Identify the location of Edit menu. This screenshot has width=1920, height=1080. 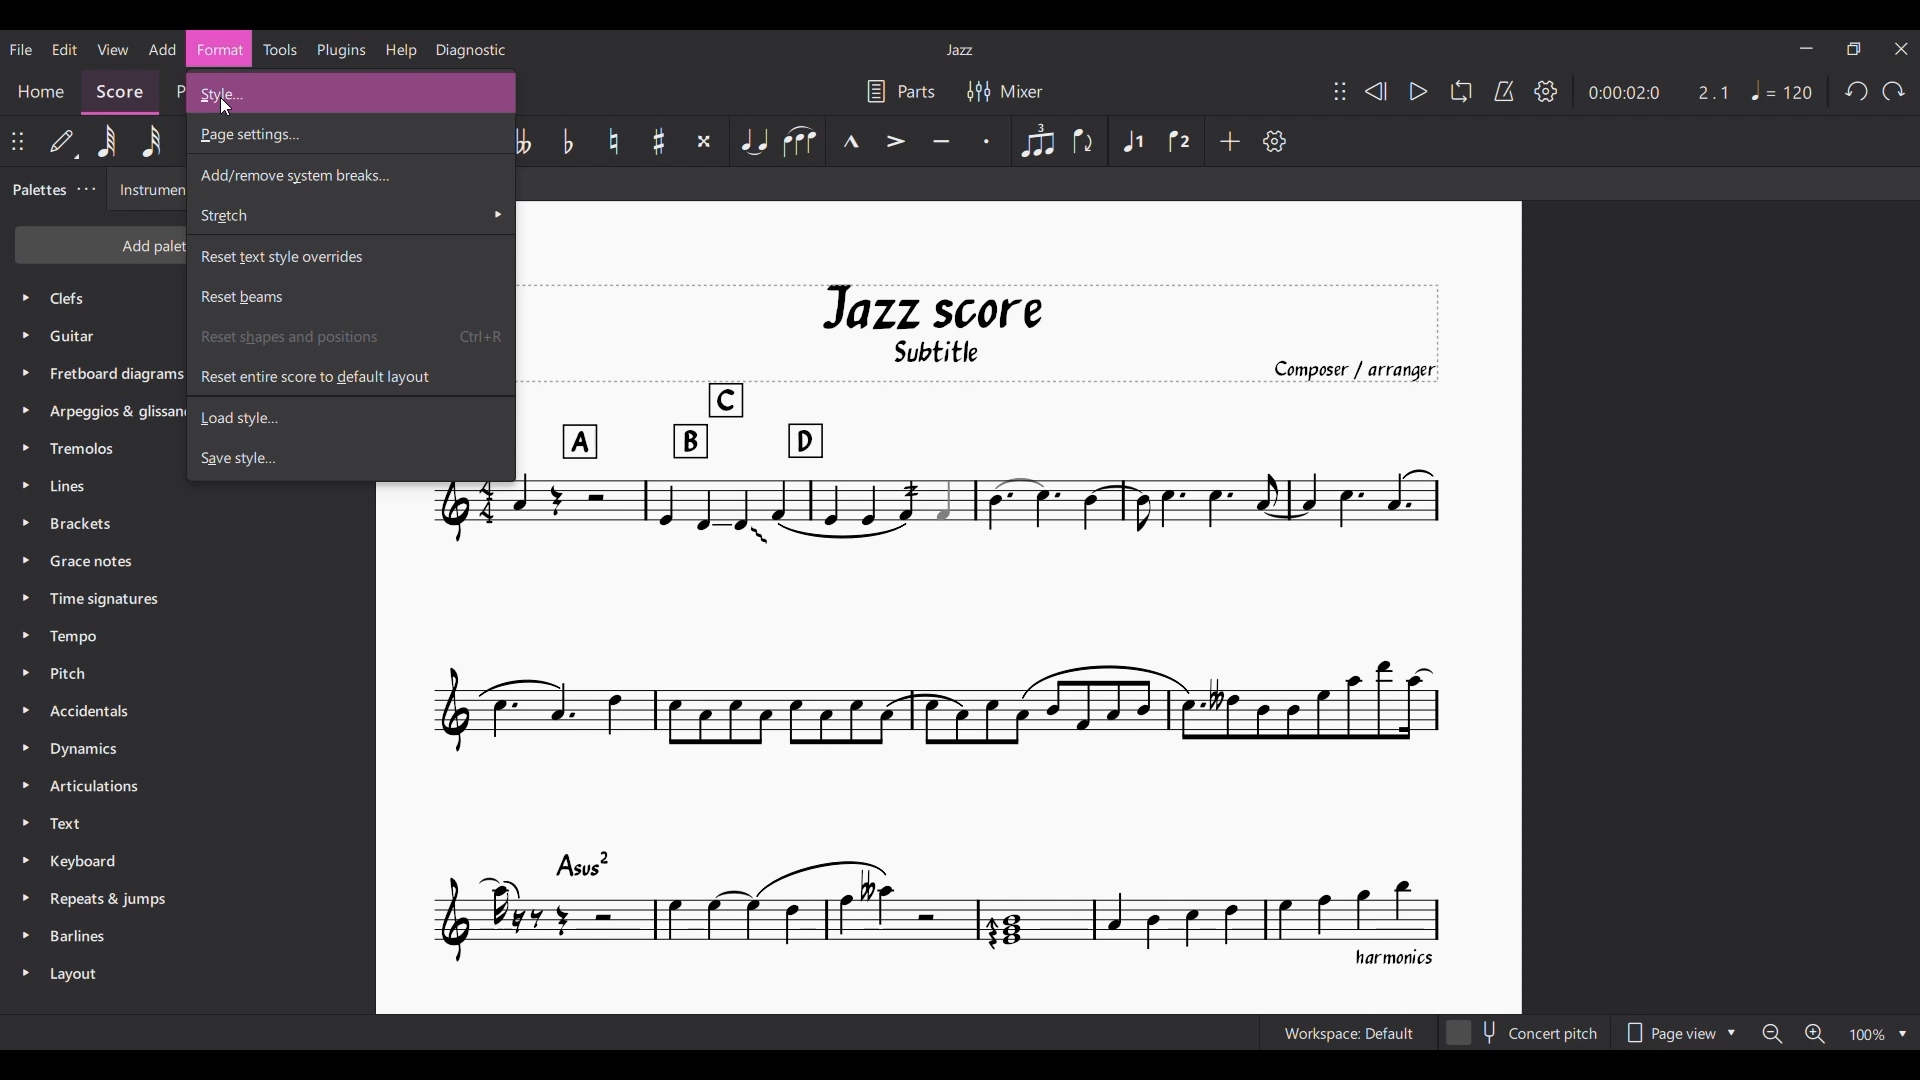
(64, 49).